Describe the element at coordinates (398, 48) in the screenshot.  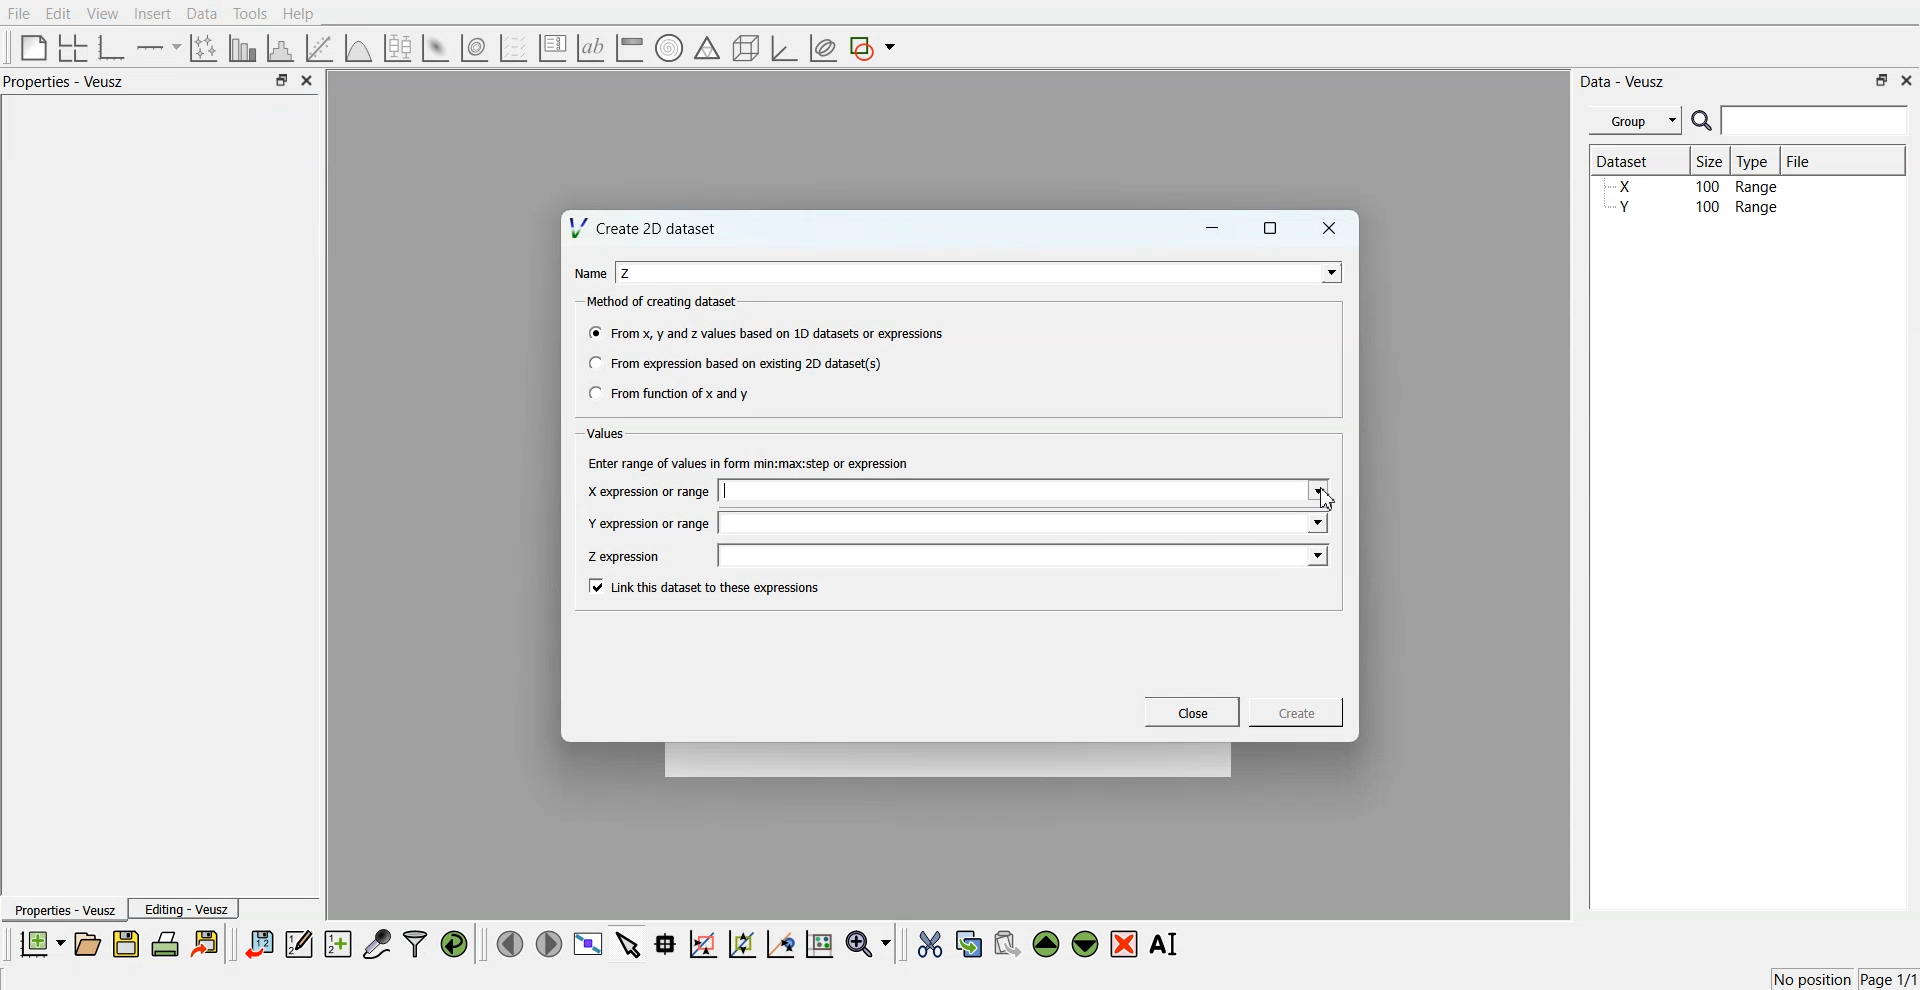
I see `Plot box plots` at that location.